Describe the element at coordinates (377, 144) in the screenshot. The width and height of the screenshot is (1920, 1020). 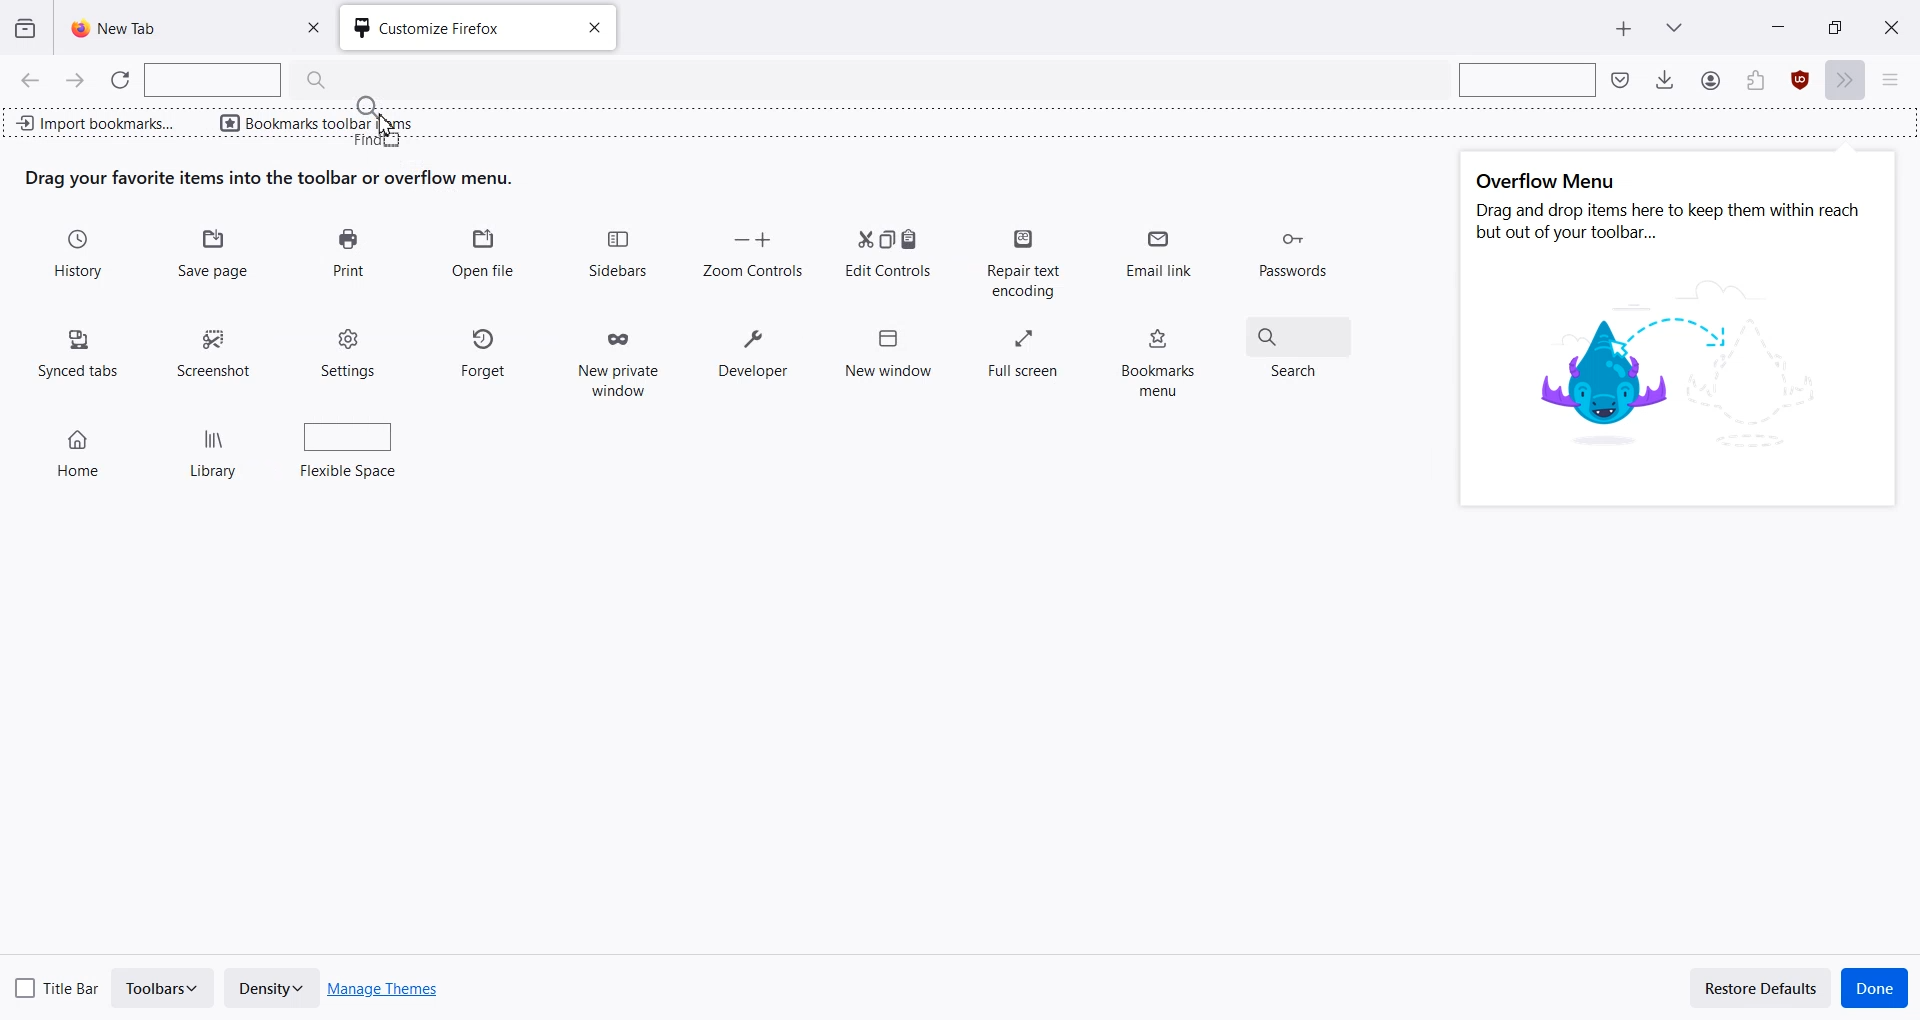
I see `find` at that location.